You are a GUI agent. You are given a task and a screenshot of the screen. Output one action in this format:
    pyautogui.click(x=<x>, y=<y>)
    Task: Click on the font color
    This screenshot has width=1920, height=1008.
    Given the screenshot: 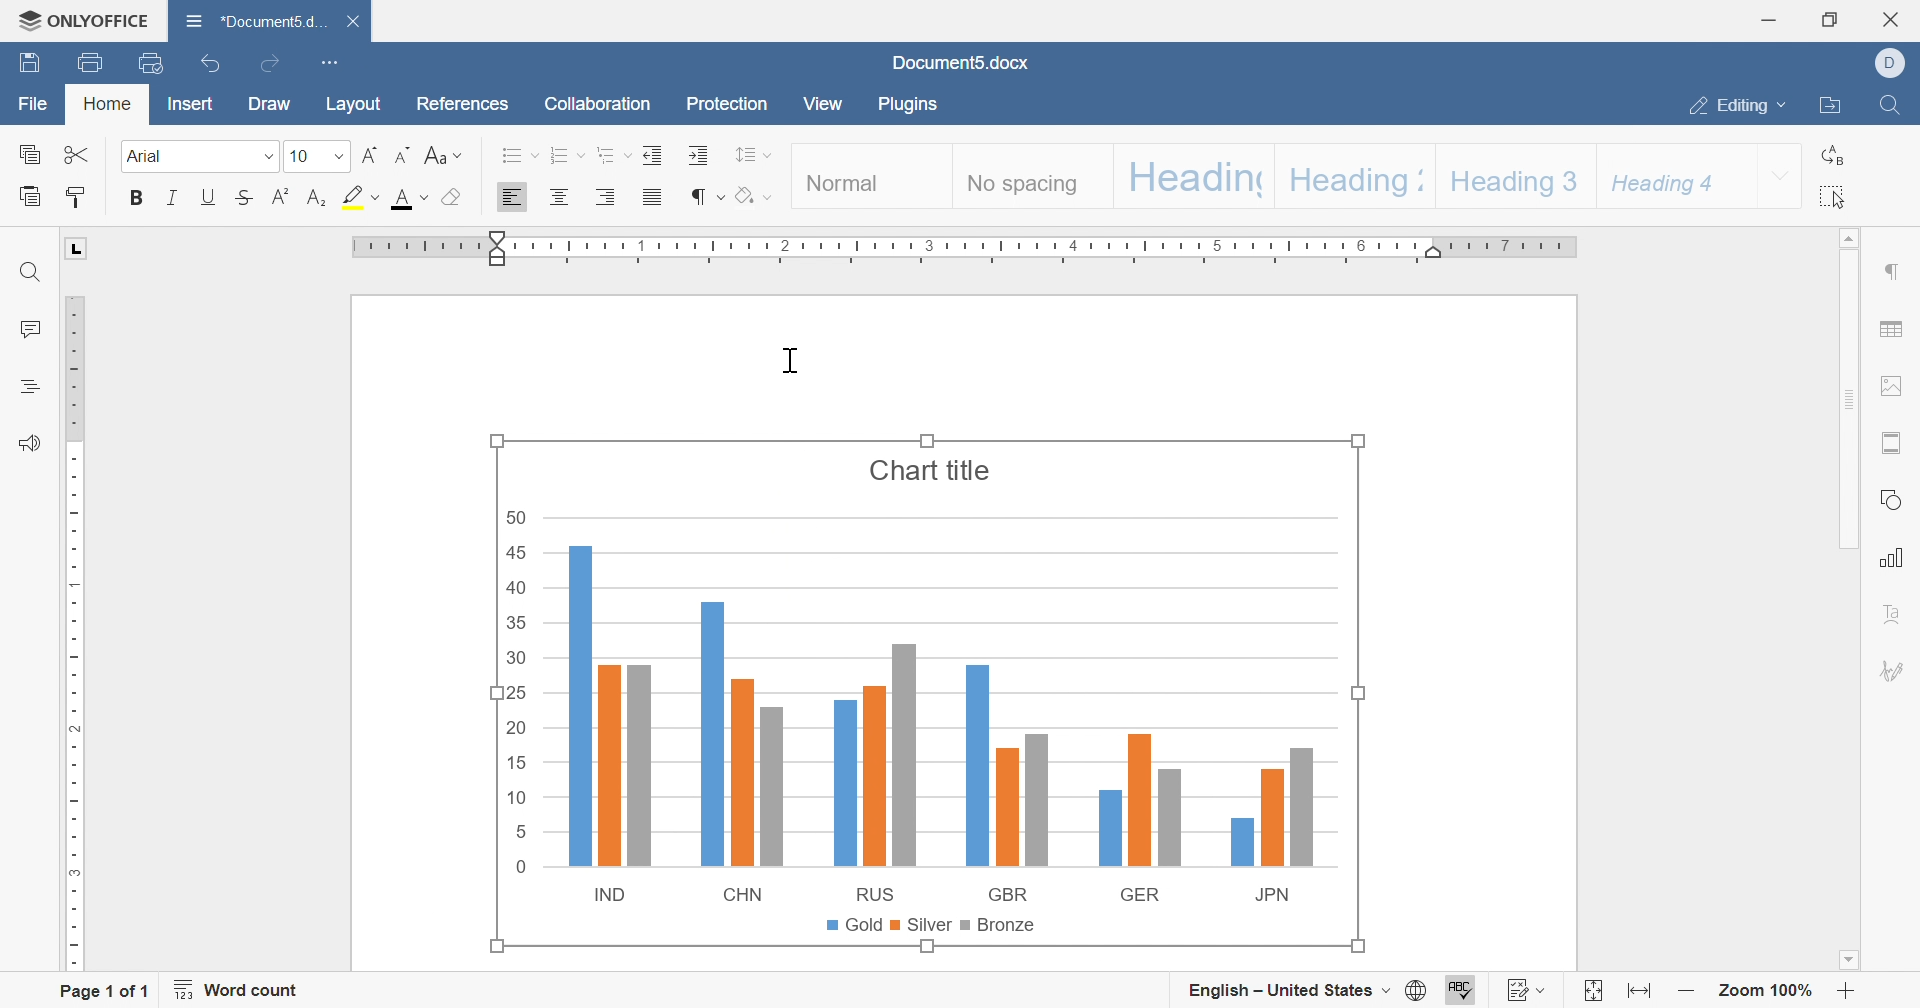 What is the action you would take?
    pyautogui.click(x=409, y=199)
    